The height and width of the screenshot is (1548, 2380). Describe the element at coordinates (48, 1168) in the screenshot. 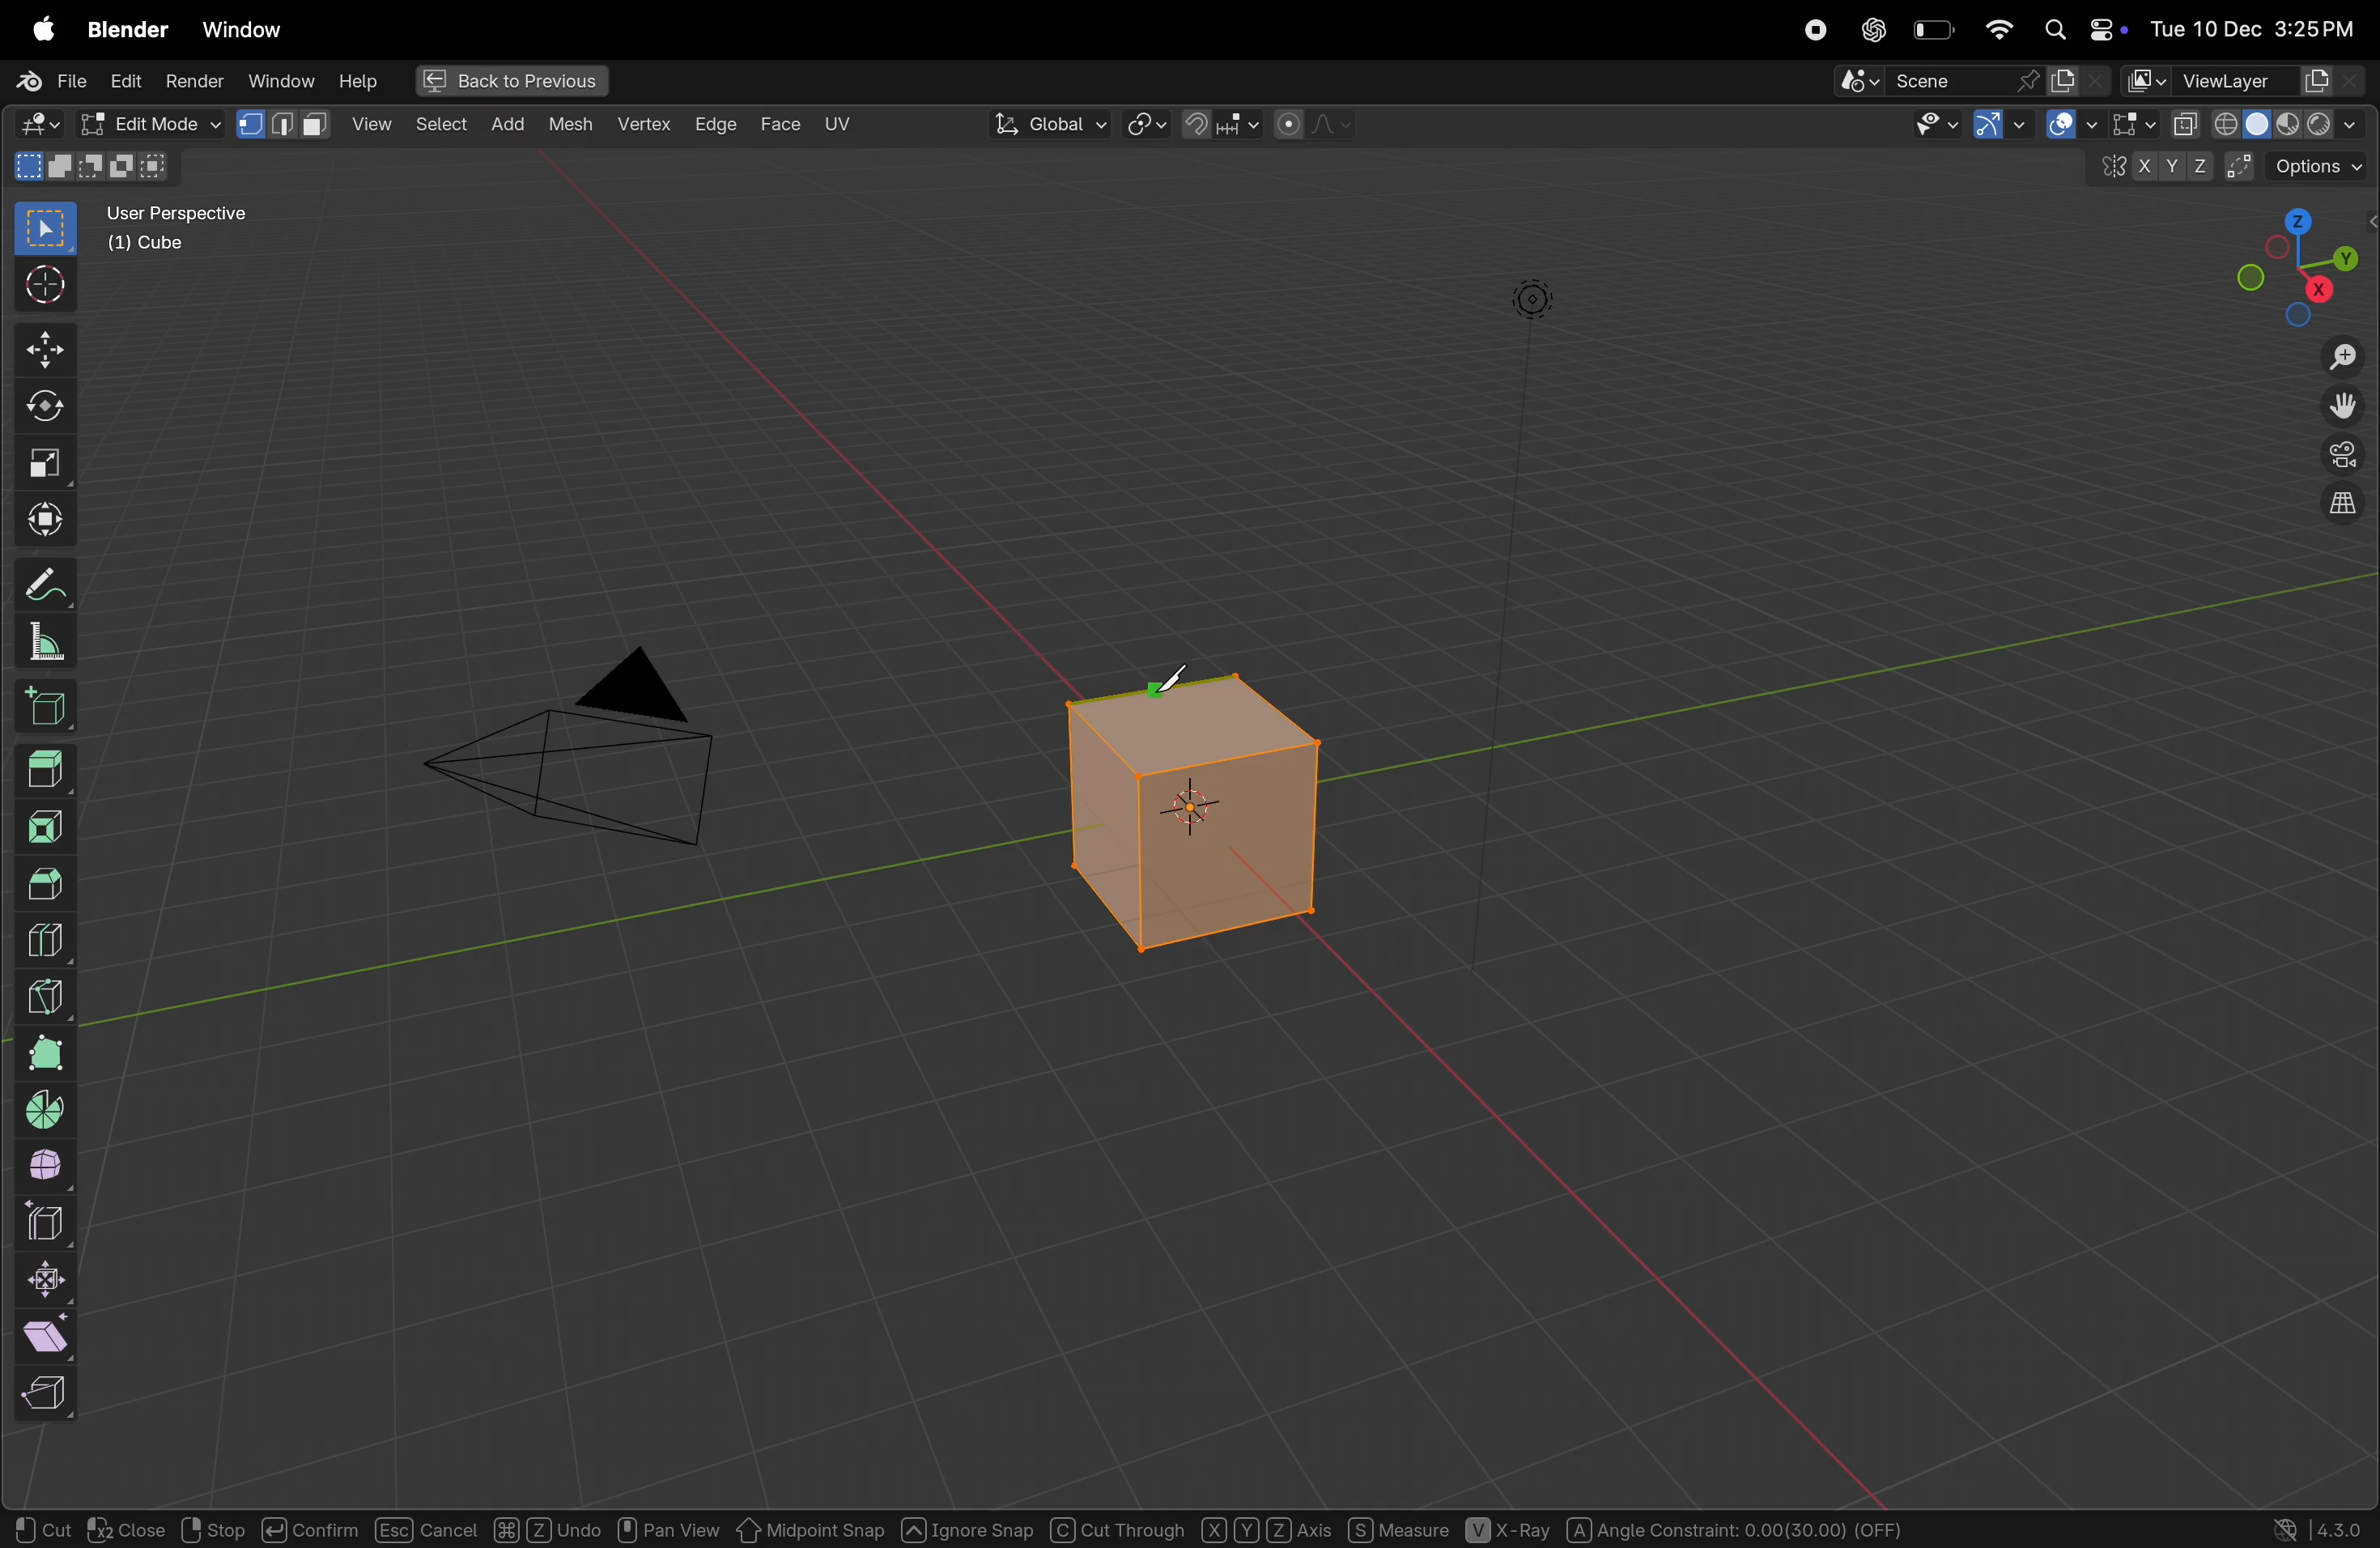

I see `smooth edge` at that location.